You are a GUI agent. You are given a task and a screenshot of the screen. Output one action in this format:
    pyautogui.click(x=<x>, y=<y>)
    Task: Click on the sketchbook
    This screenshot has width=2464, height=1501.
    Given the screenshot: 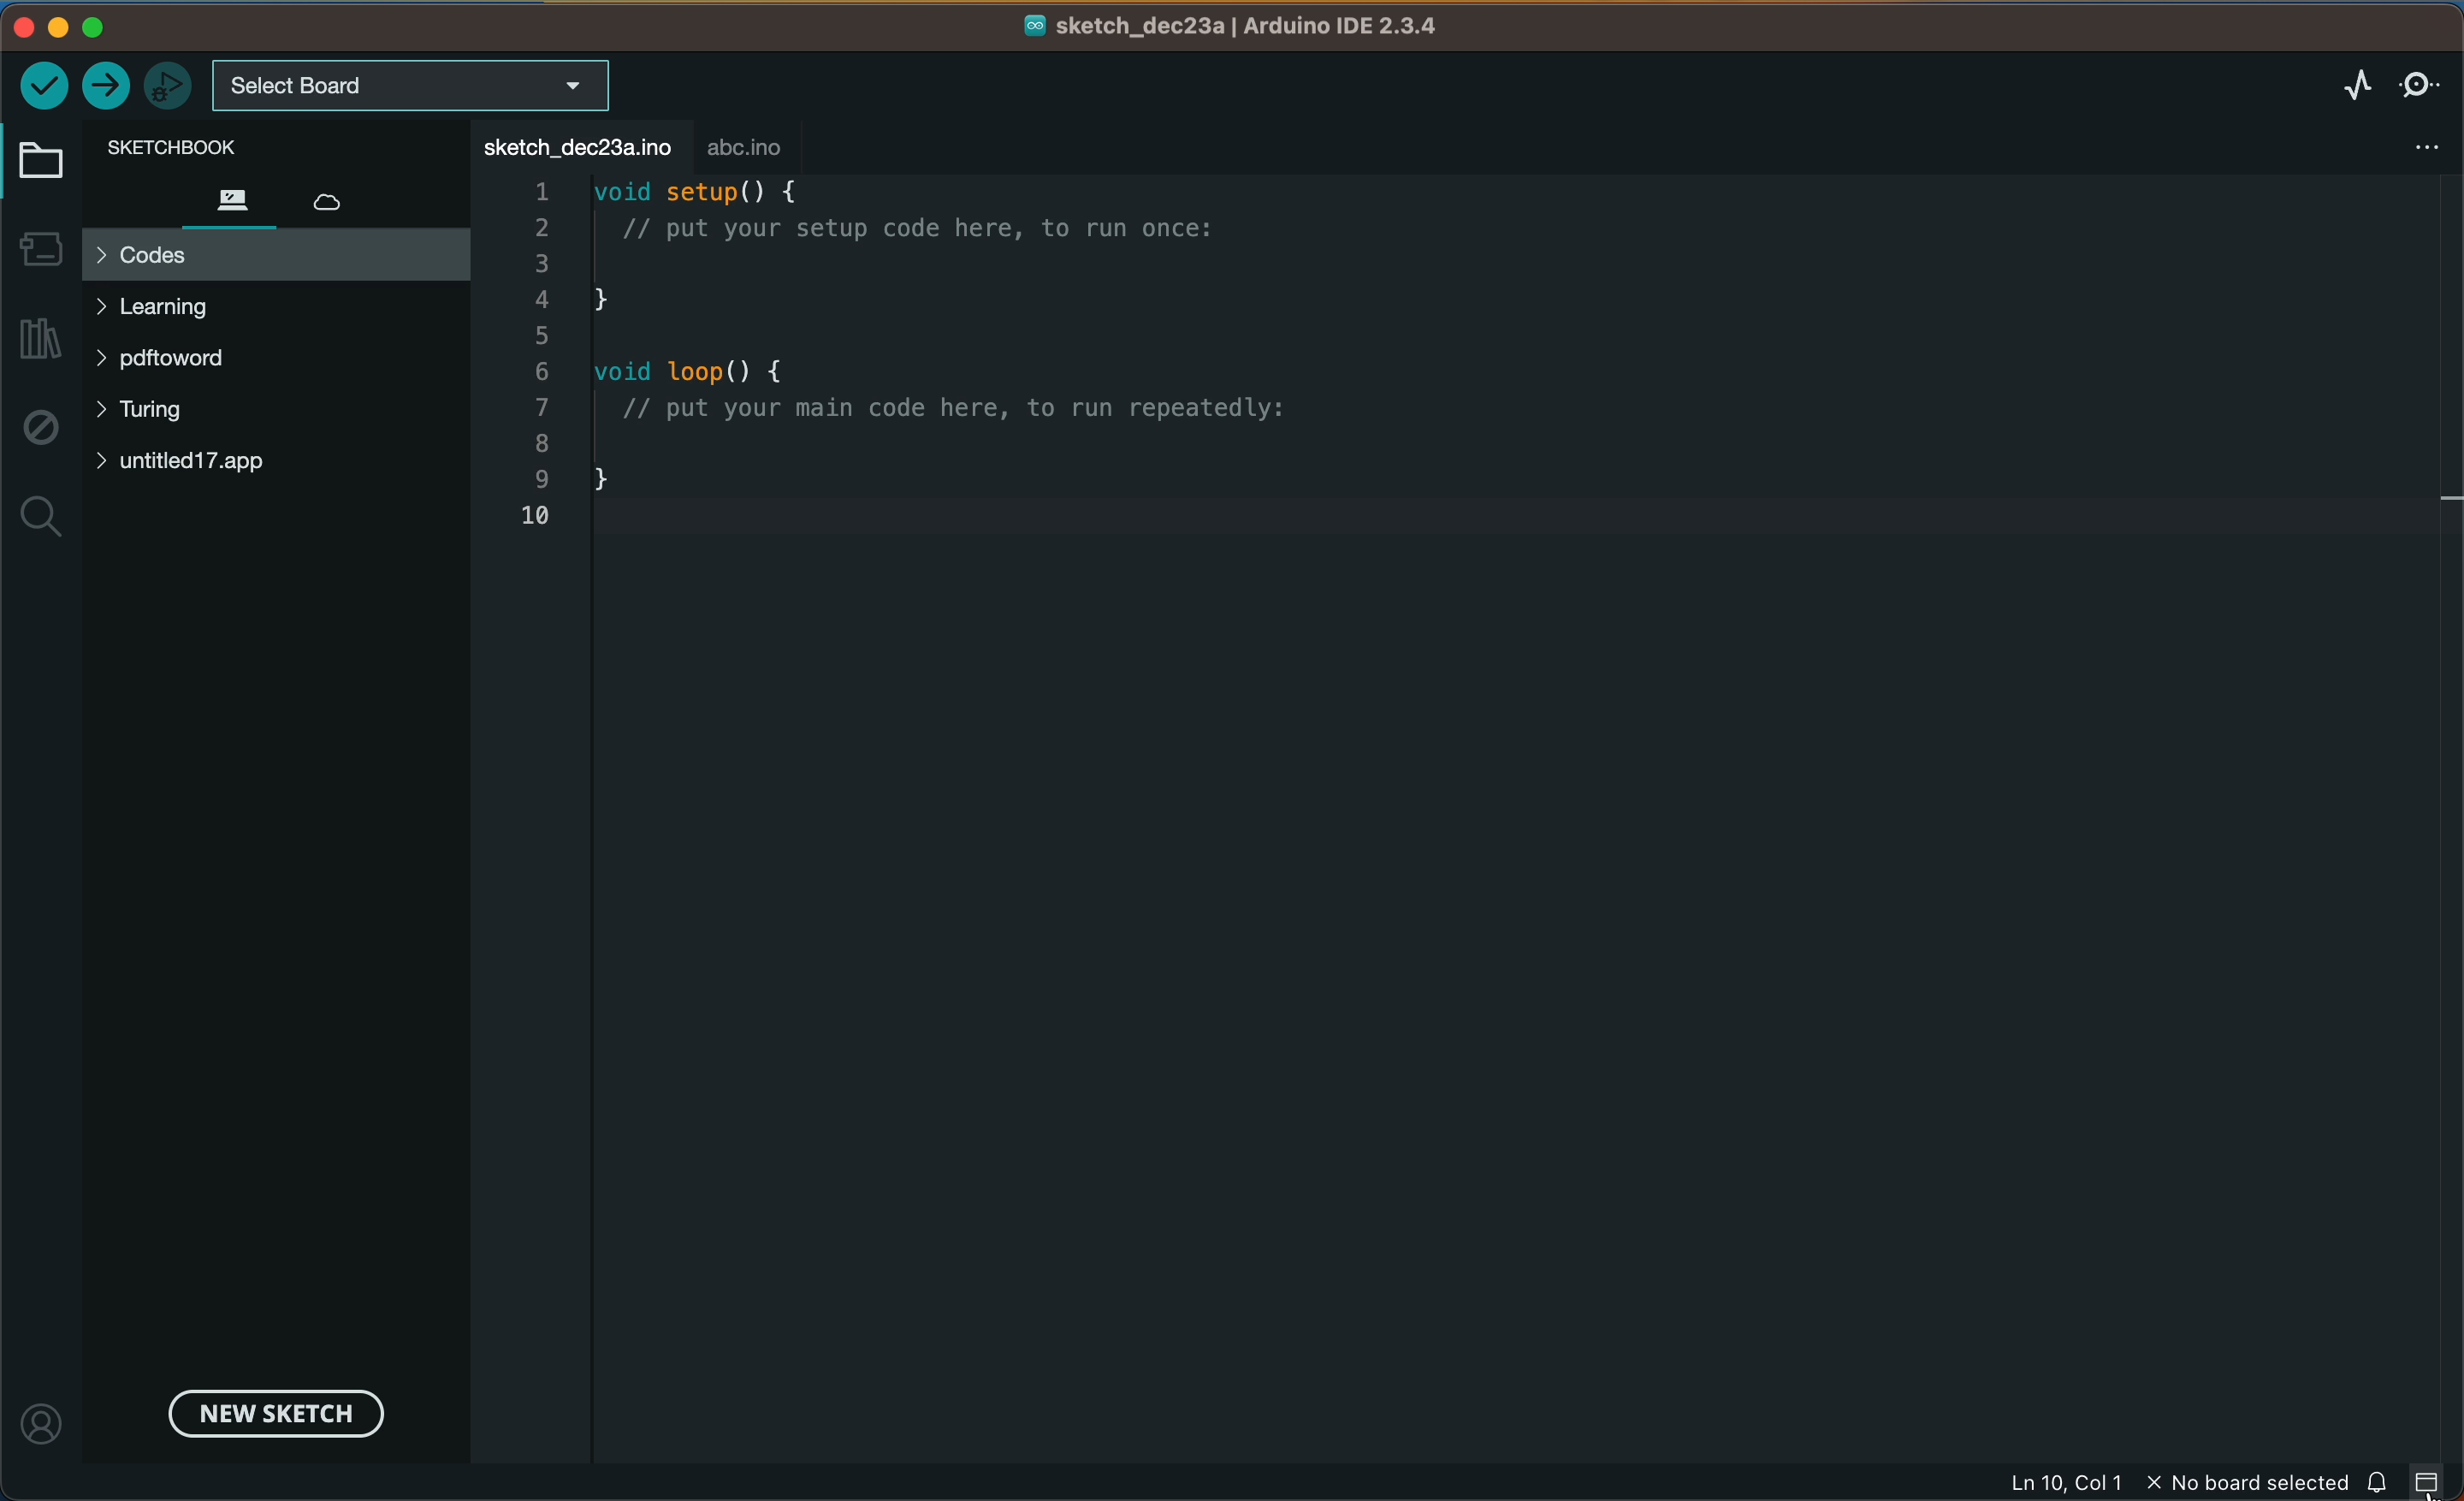 What is the action you would take?
    pyautogui.click(x=221, y=145)
    